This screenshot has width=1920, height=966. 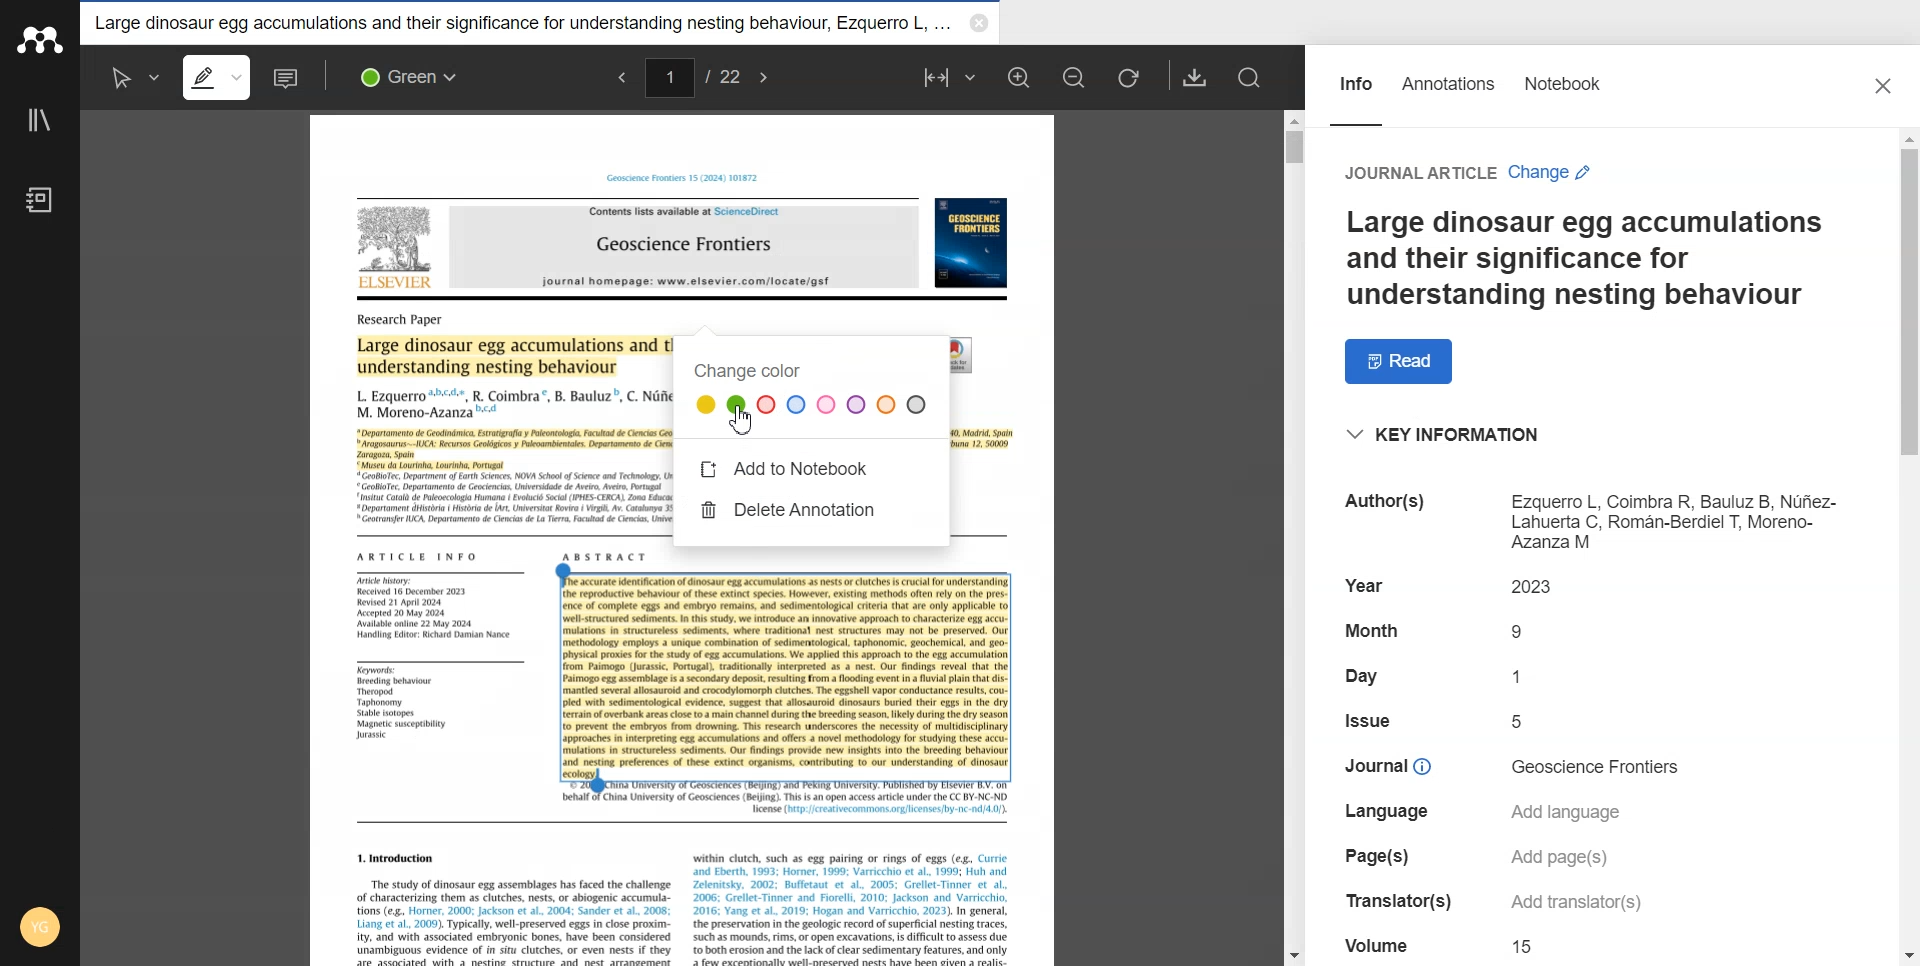 What do you see at coordinates (37, 929) in the screenshot?
I see `Account` at bounding box center [37, 929].